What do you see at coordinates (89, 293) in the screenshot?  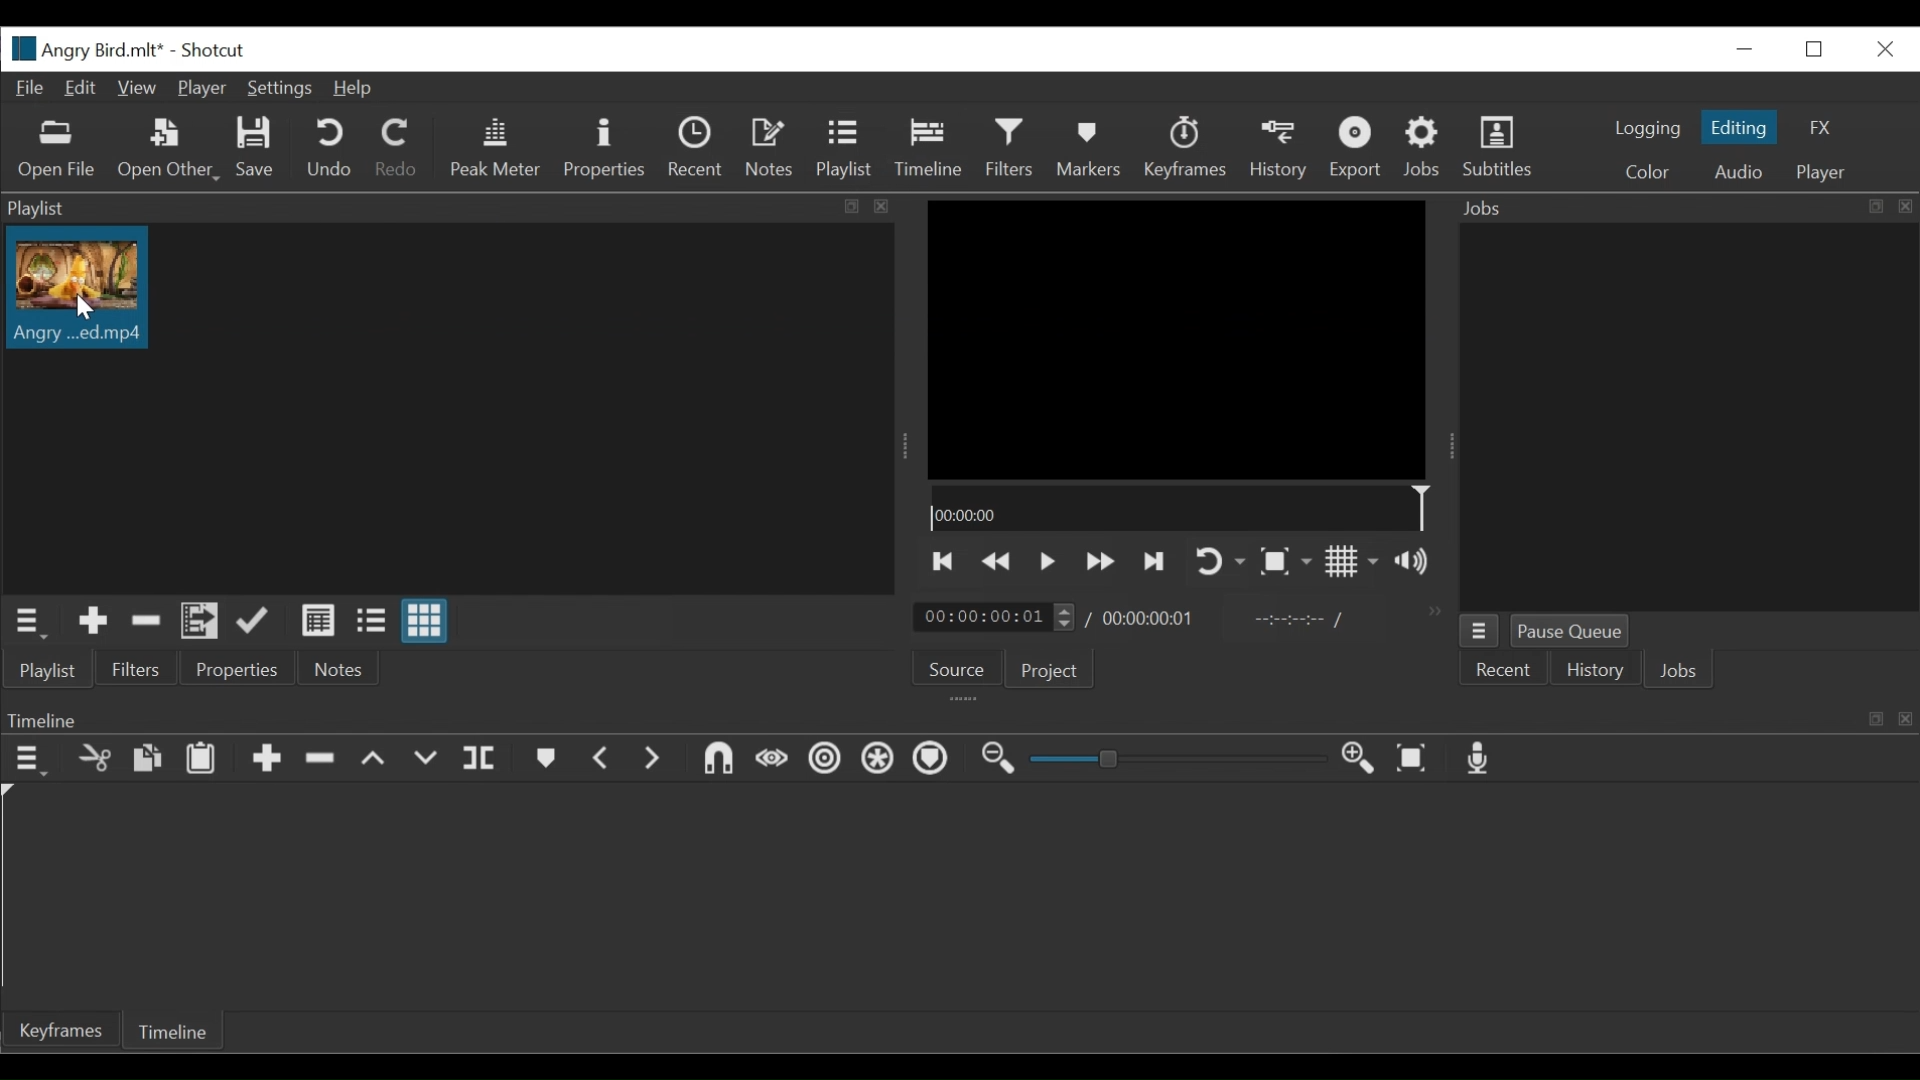 I see `Clip ` at bounding box center [89, 293].